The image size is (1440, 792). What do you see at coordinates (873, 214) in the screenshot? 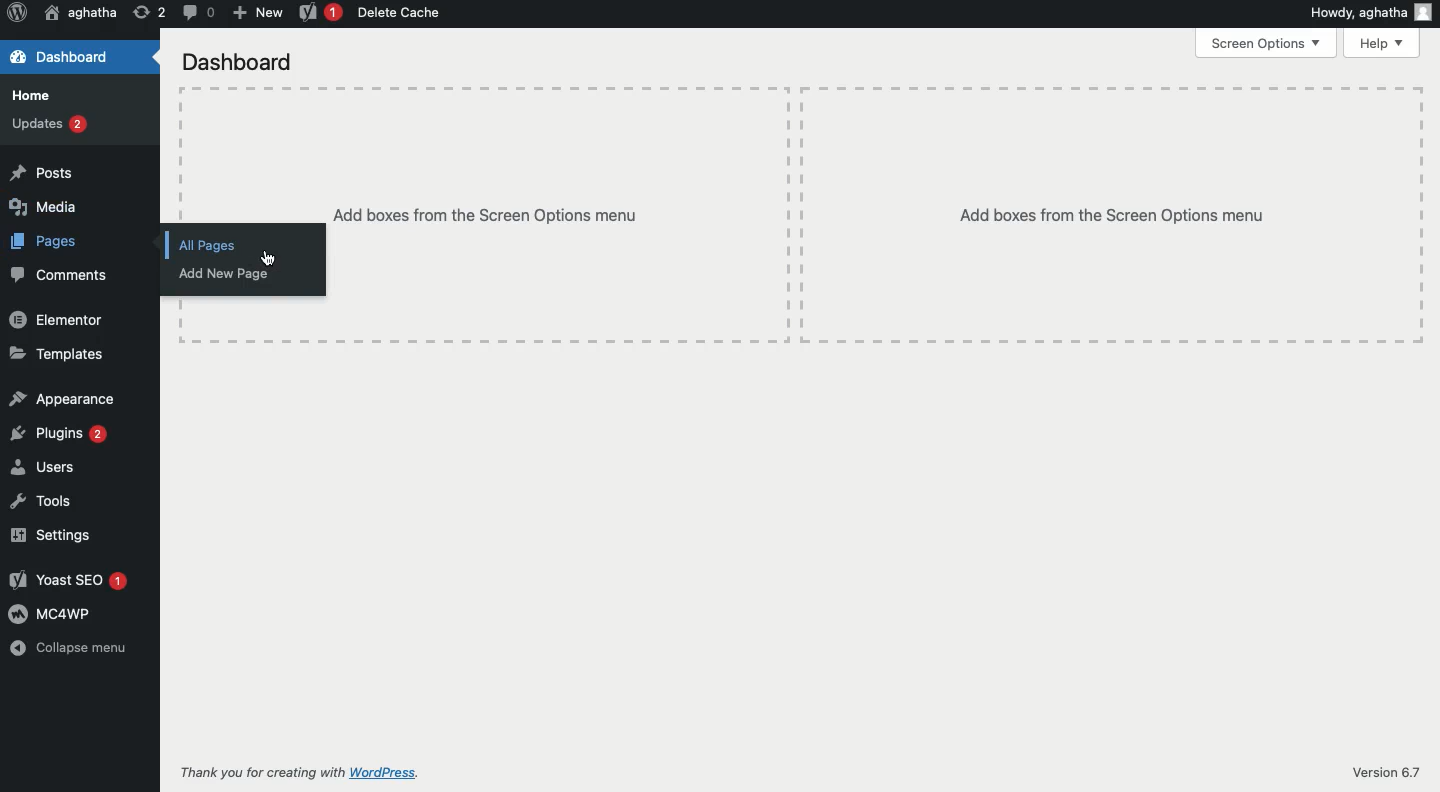
I see `Add boxes from the screen options menu` at bounding box center [873, 214].